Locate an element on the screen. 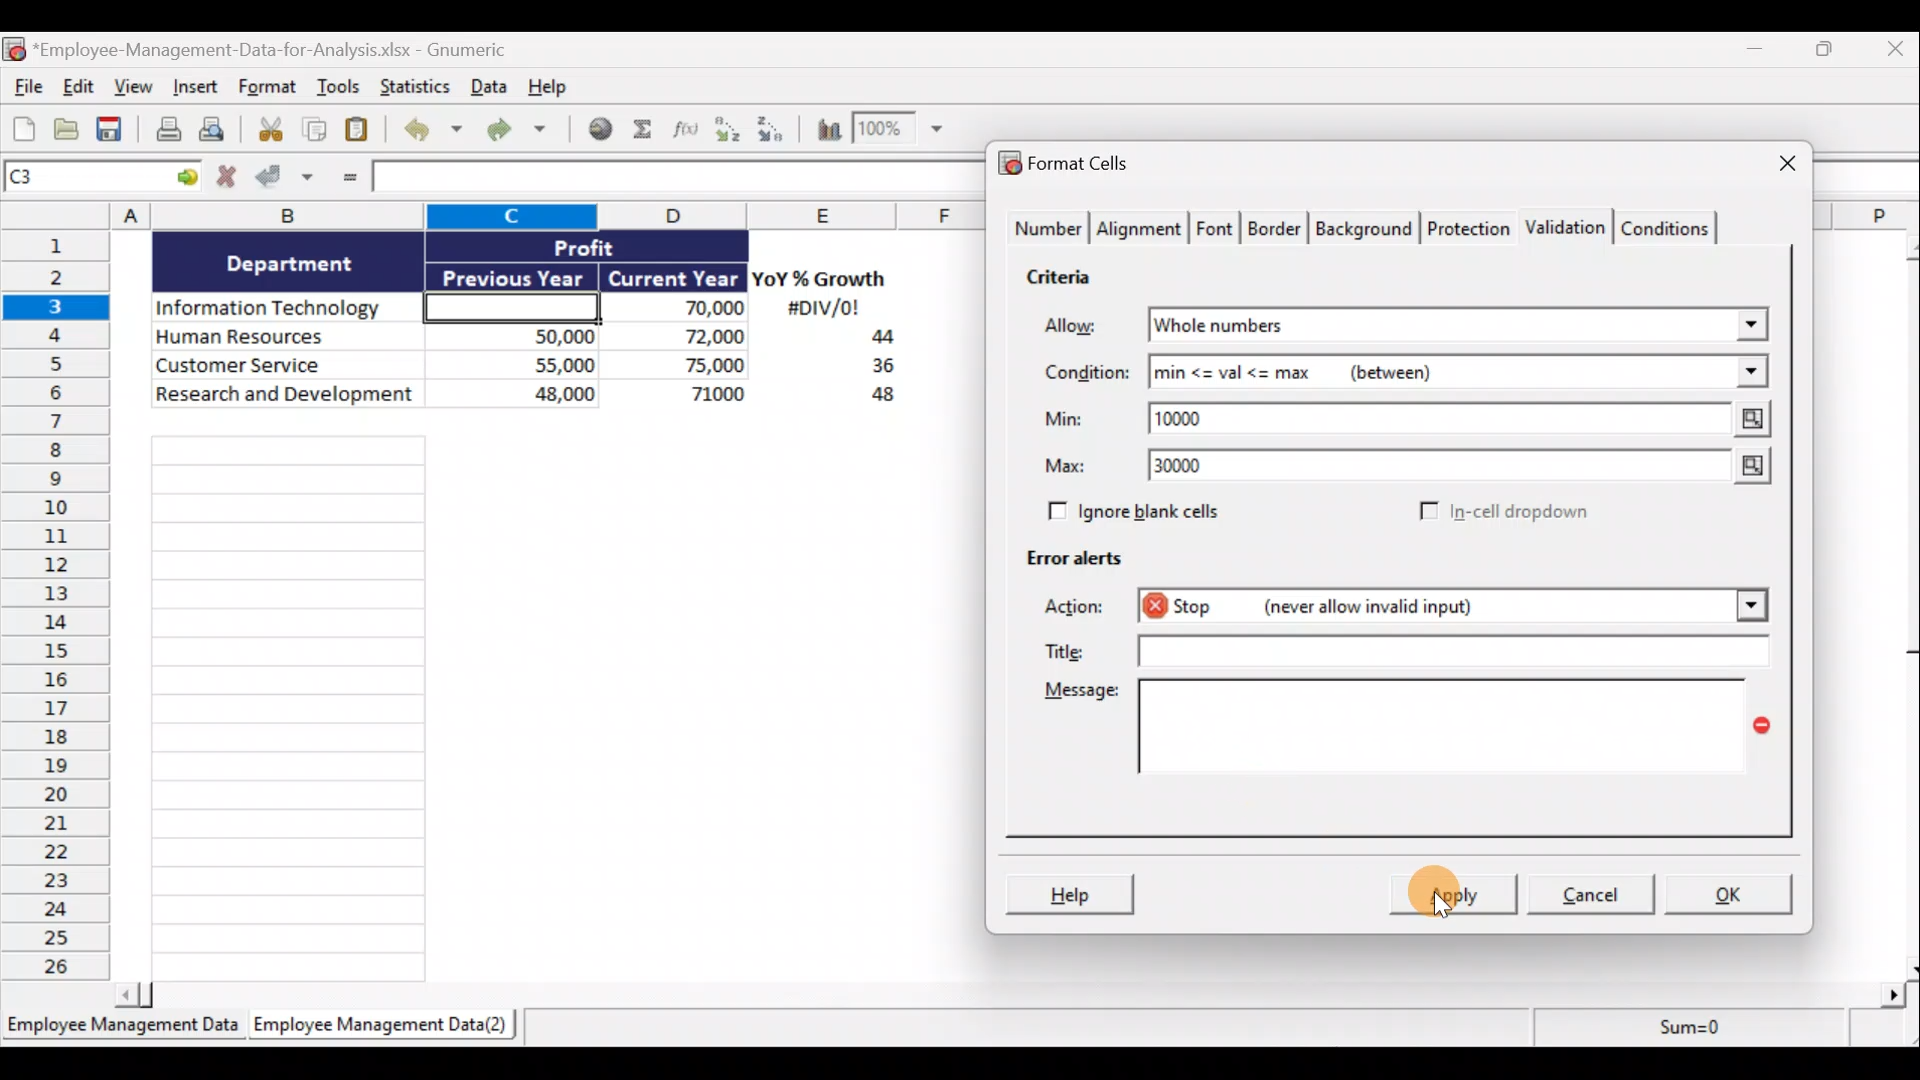 The width and height of the screenshot is (1920, 1080). Close is located at coordinates (1769, 165).